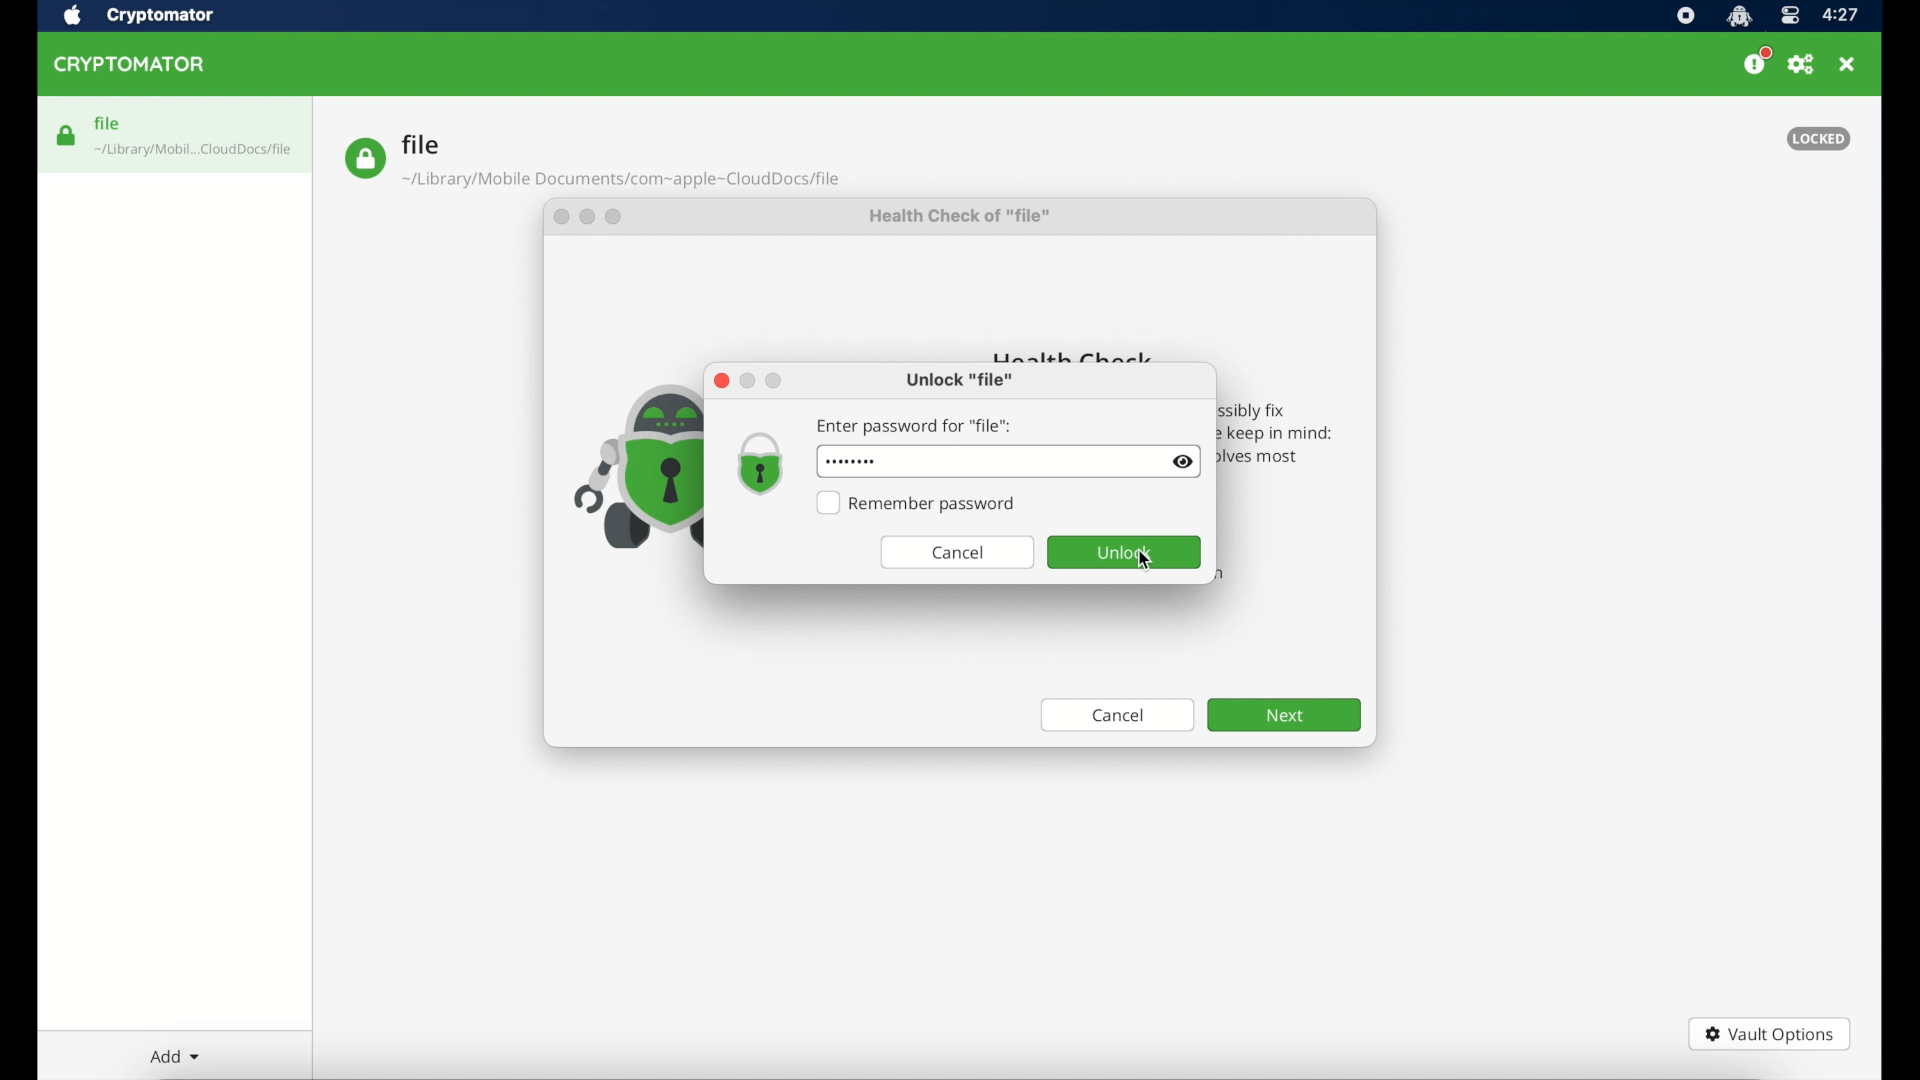 The height and width of the screenshot is (1080, 1920). Describe the element at coordinates (175, 134) in the screenshot. I see `file highlighted` at that location.